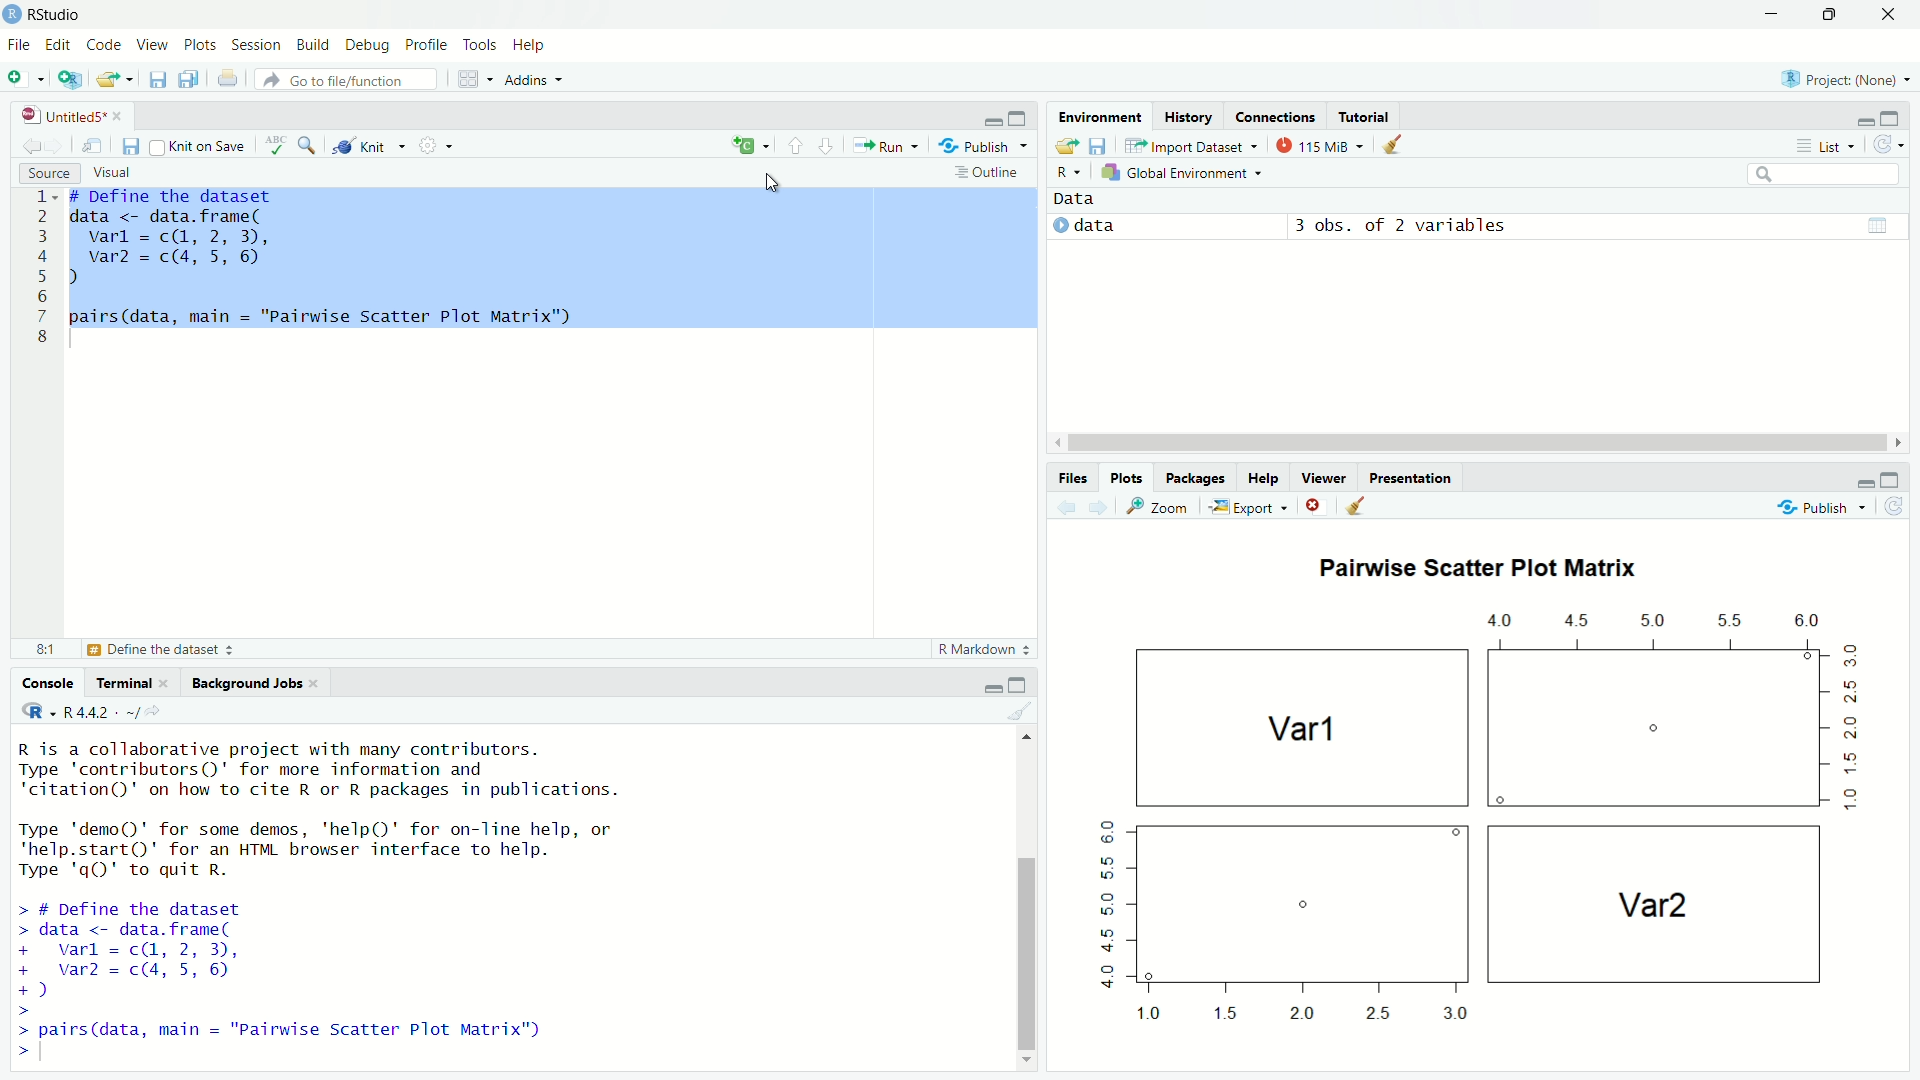 Image resolution: width=1920 pixels, height=1080 pixels. Describe the element at coordinates (188, 76) in the screenshot. I see `Save all open documents (Ctrl + Alt + S)` at that location.